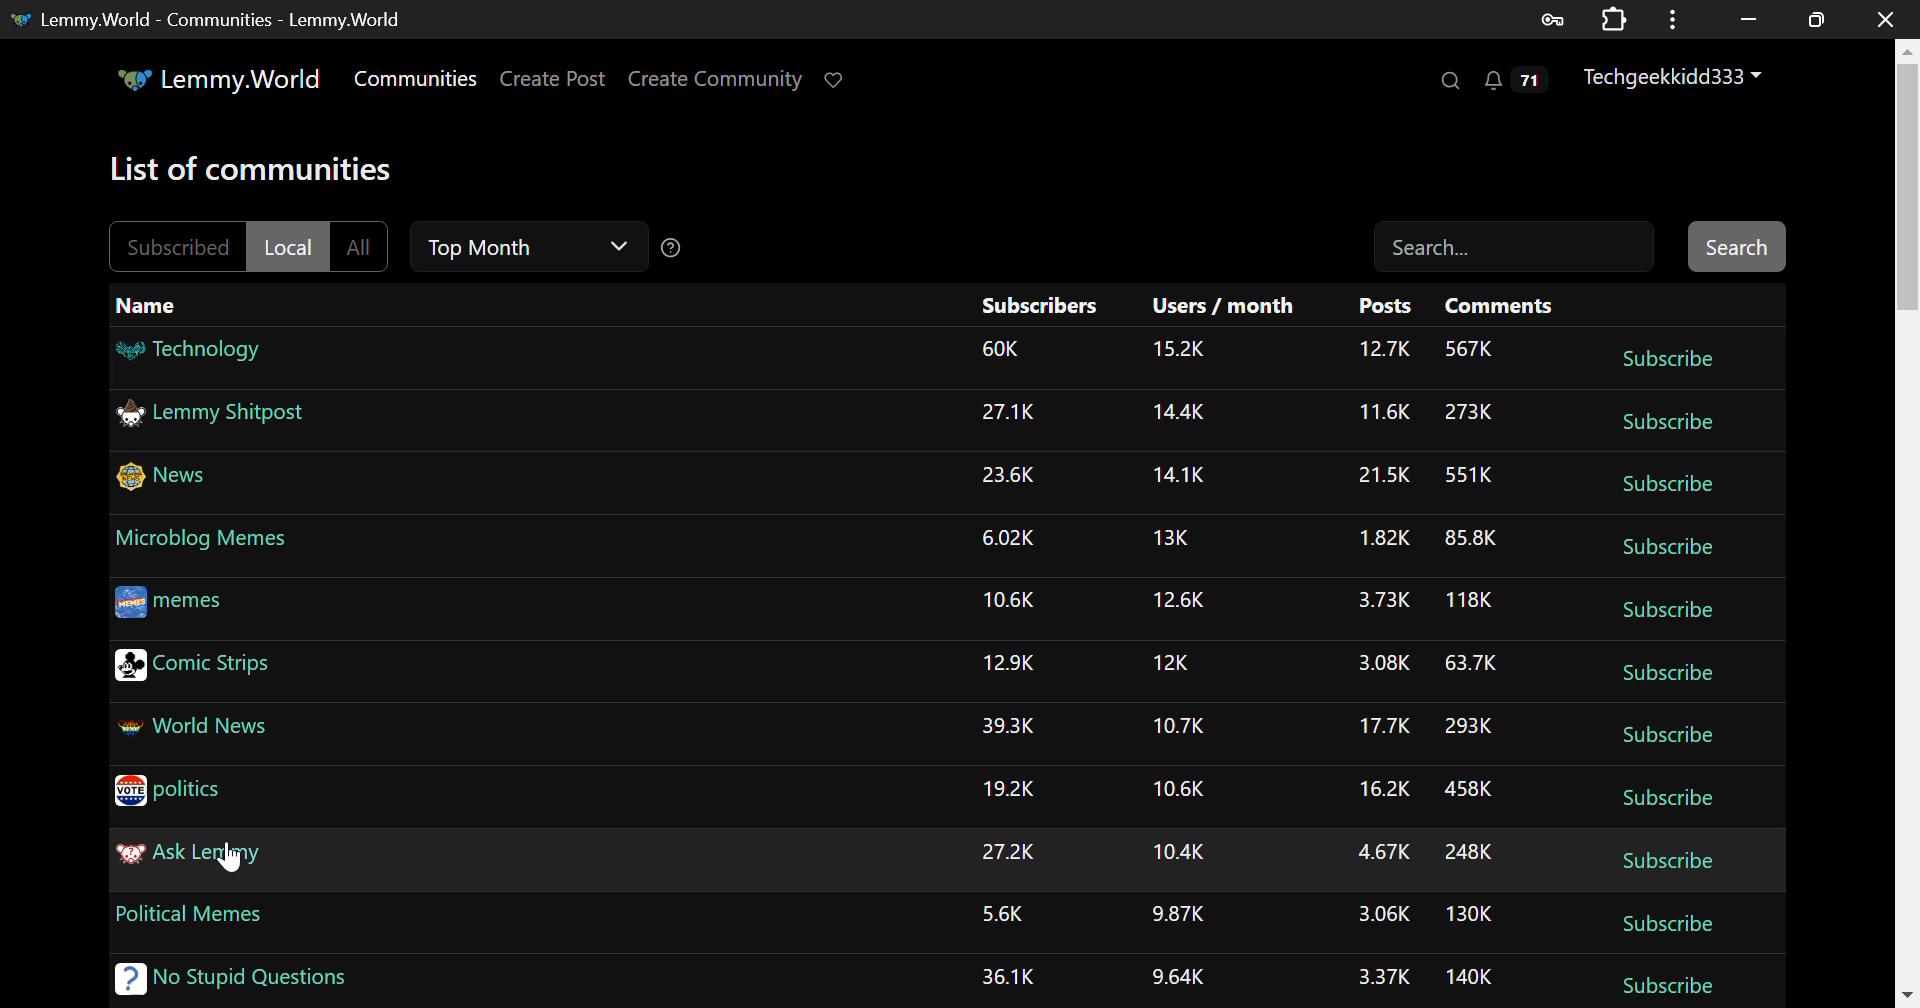 The image size is (1920, 1008). Describe the element at coordinates (997, 350) in the screenshot. I see `Amount` at that location.